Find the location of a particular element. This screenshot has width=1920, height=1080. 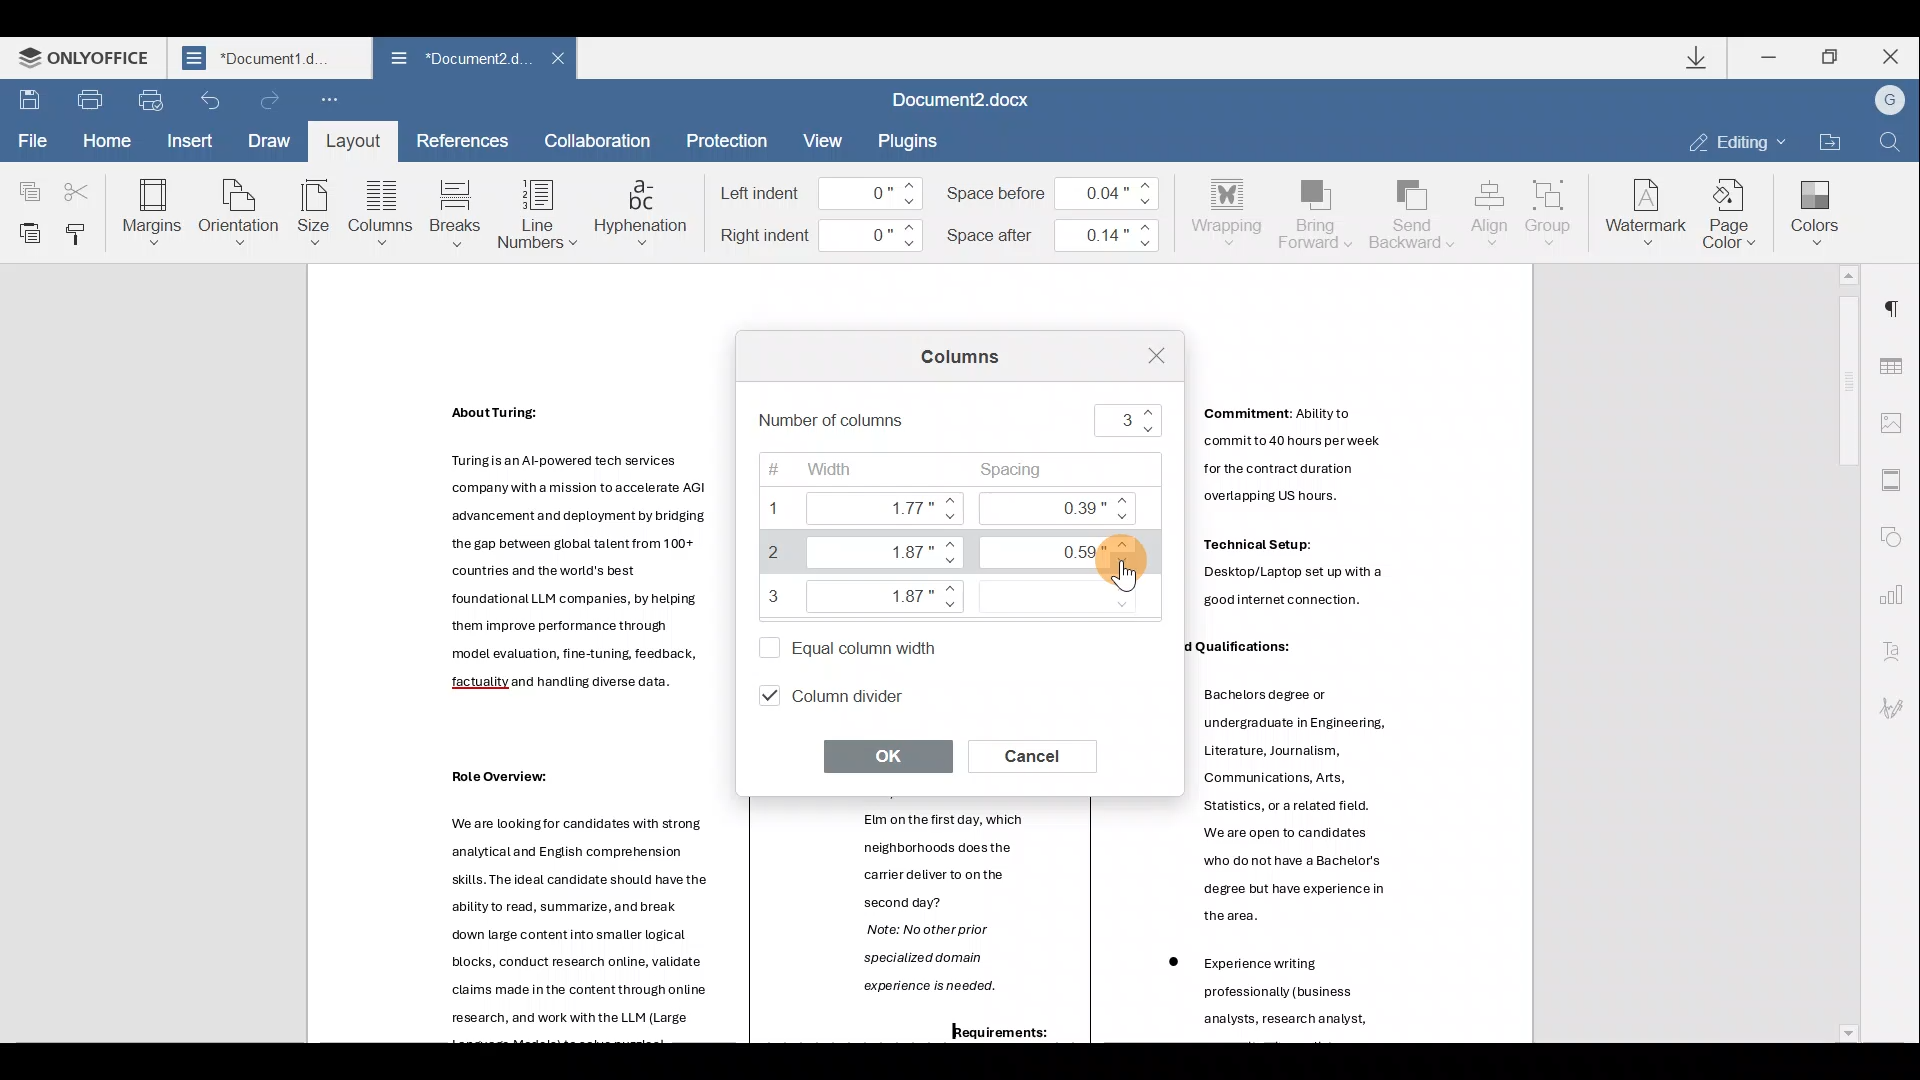

Colors is located at coordinates (1814, 207).